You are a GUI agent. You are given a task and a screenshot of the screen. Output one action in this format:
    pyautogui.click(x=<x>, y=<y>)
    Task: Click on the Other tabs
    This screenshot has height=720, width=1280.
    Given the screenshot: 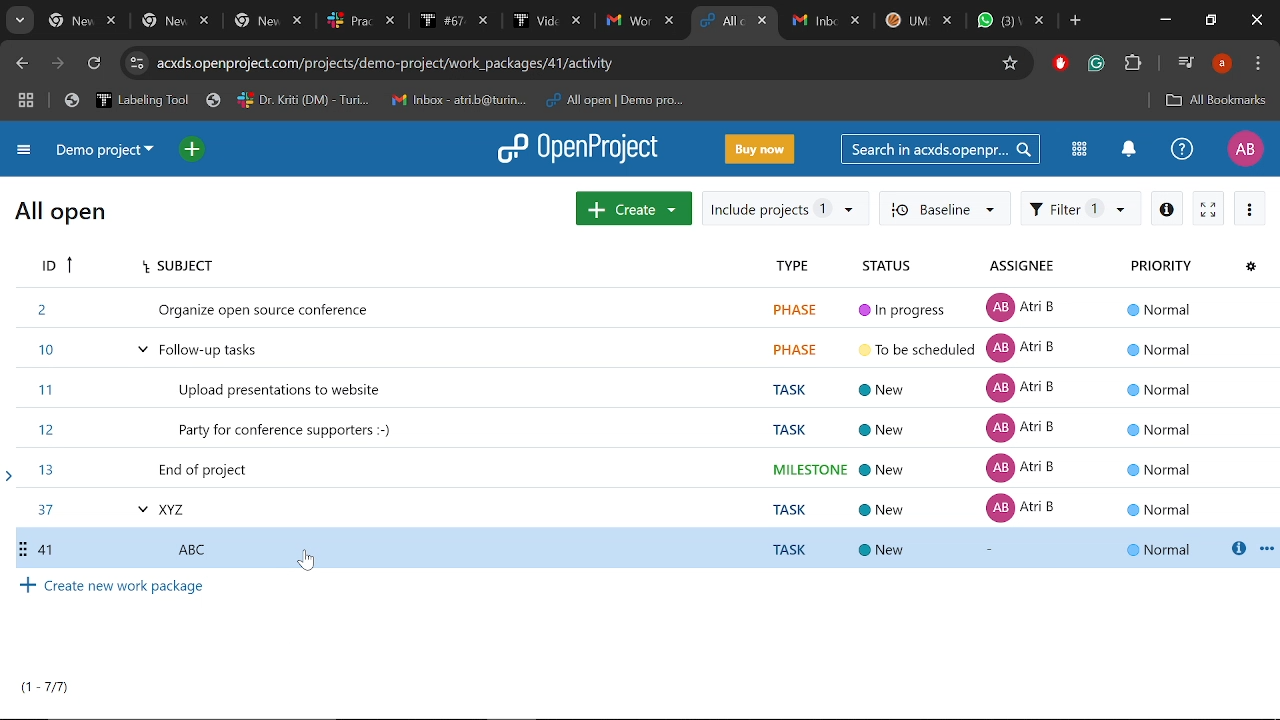 What is the action you would take?
    pyautogui.click(x=918, y=20)
    